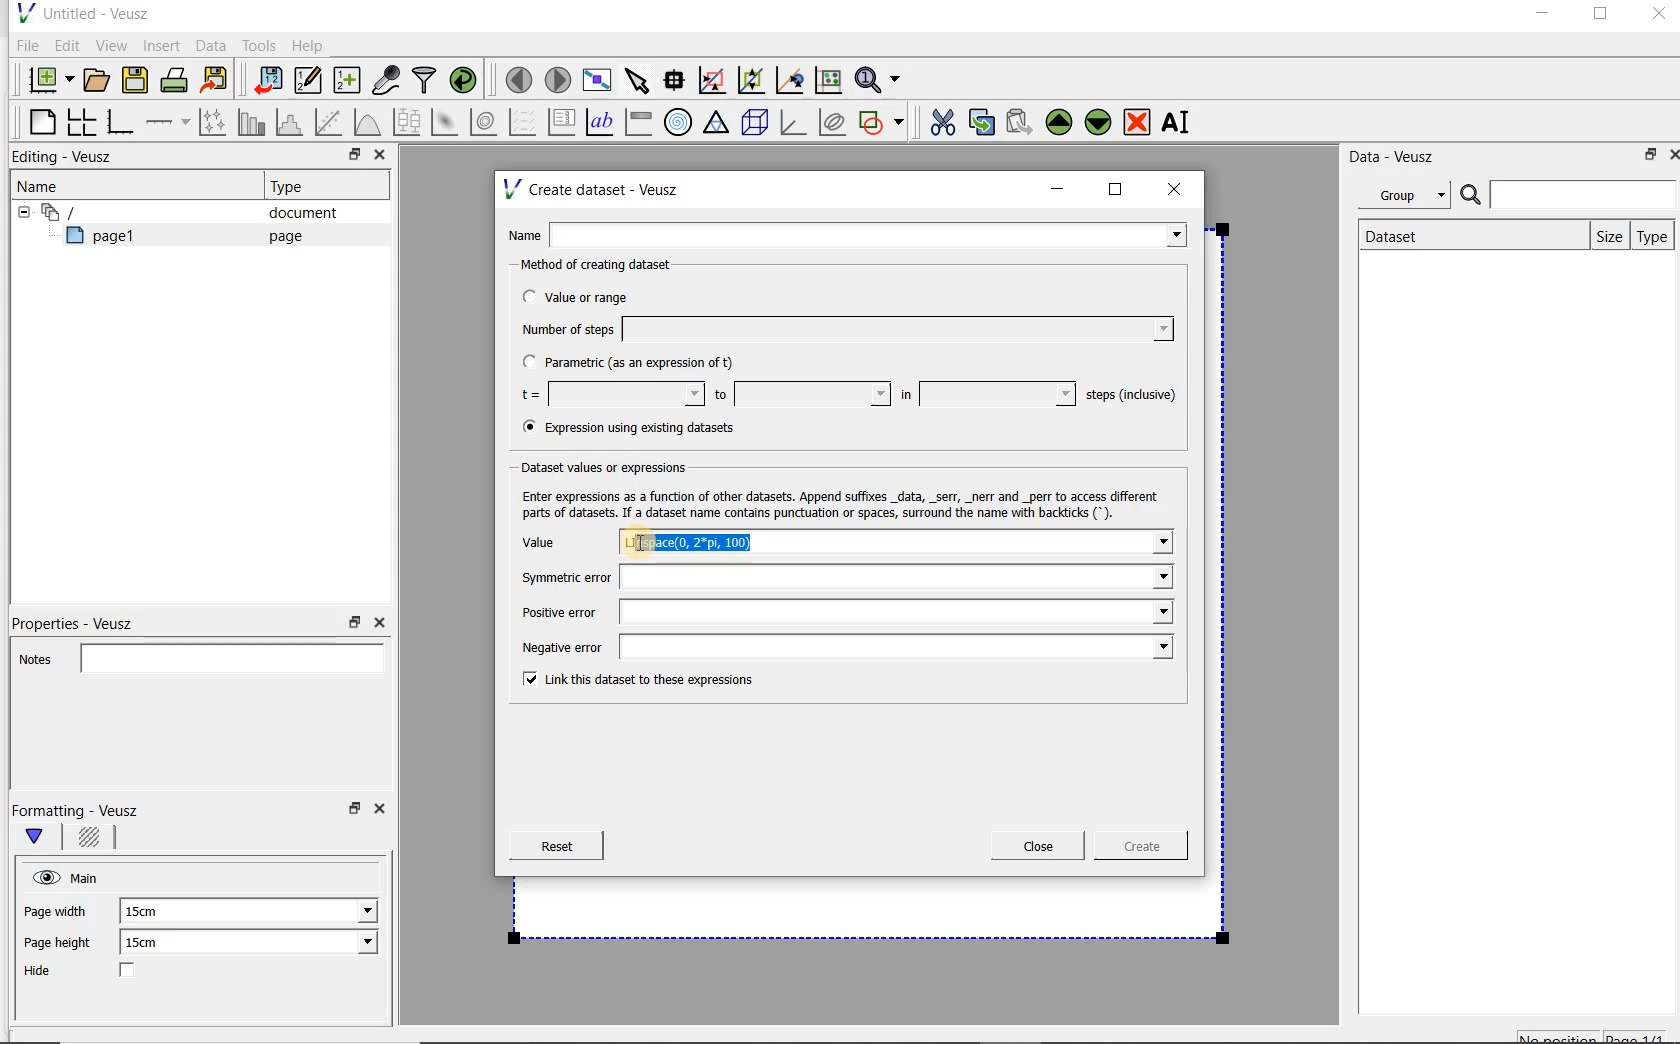 This screenshot has height=1044, width=1680. I want to click on open a document, so click(99, 78).